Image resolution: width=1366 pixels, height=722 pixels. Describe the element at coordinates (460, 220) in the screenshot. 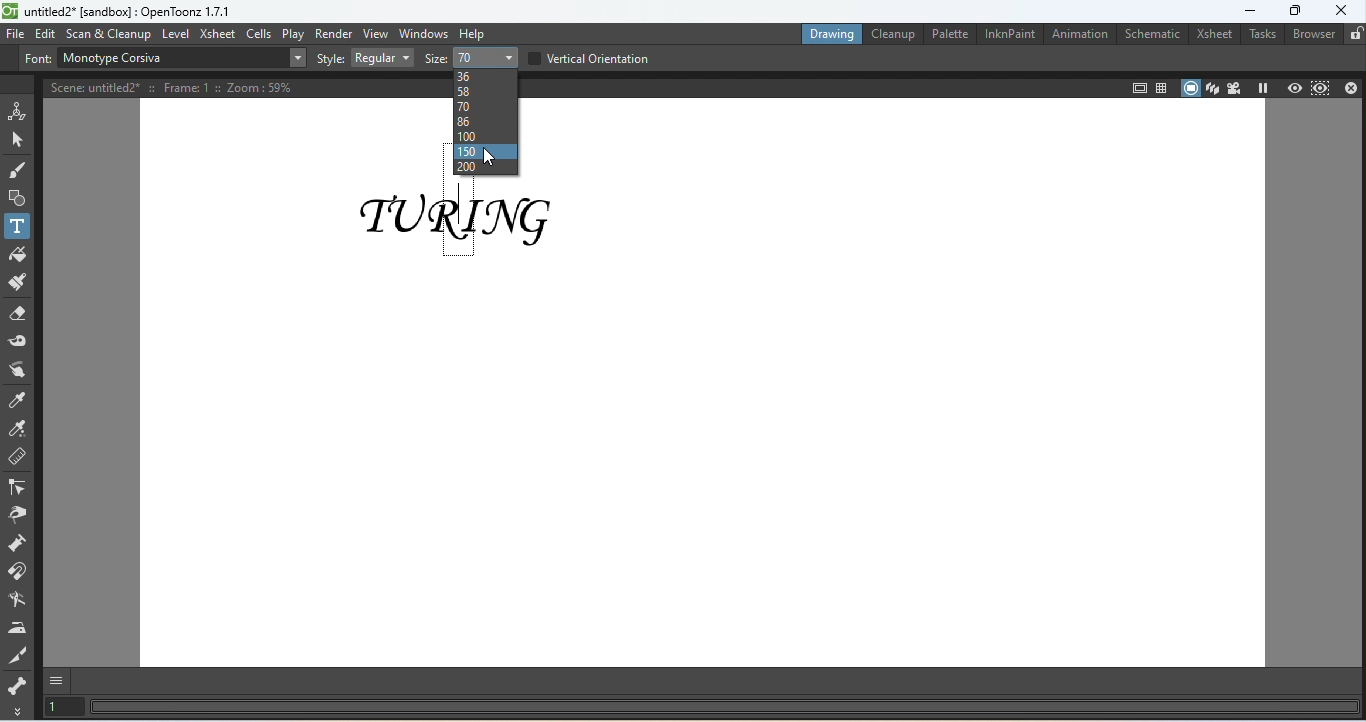

I see `selected line on canvas` at that location.